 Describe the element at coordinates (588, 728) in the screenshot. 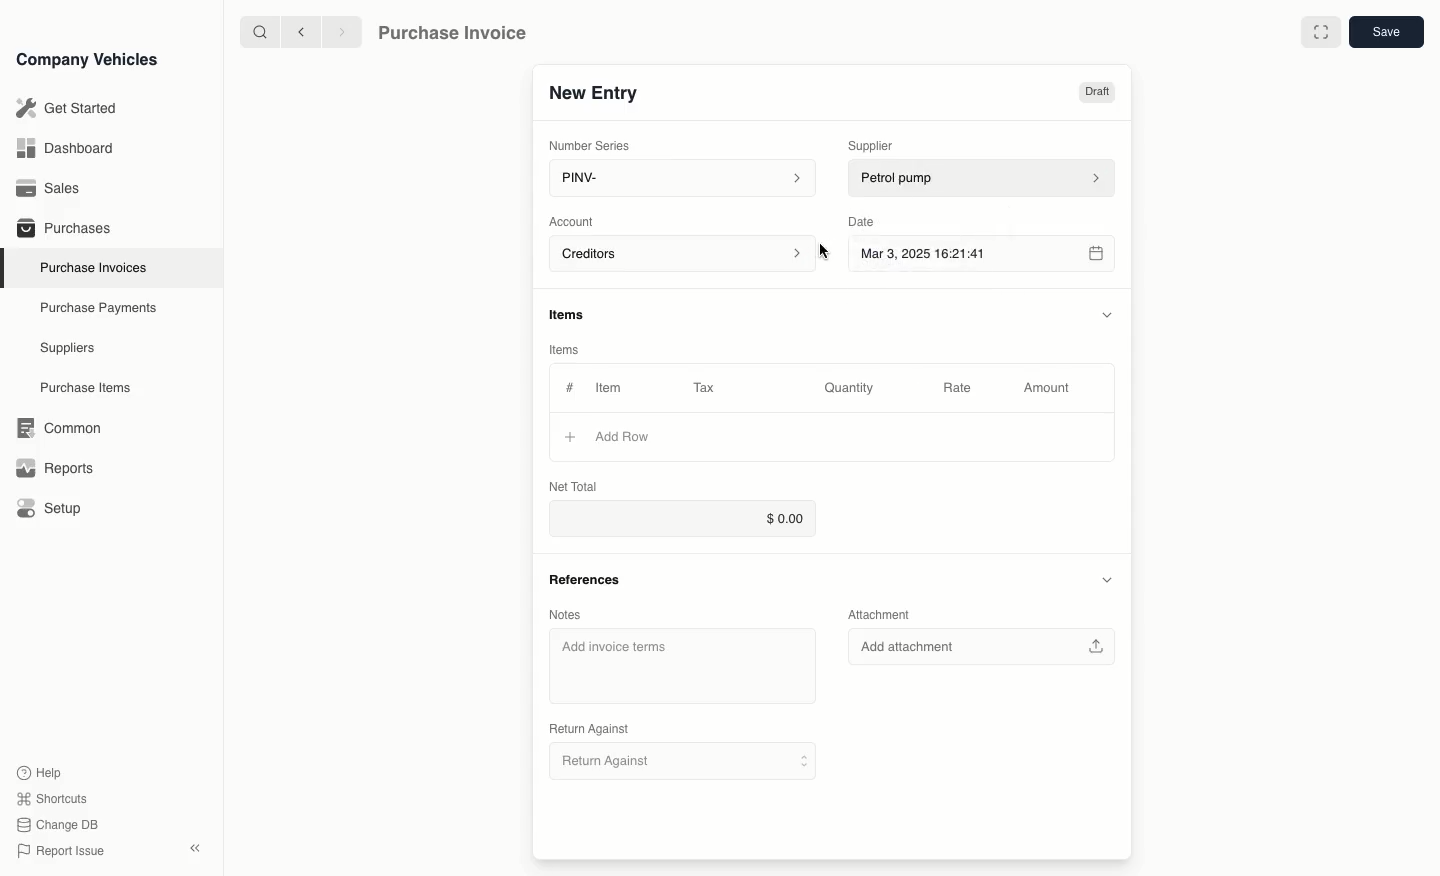

I see `Return Against` at that location.